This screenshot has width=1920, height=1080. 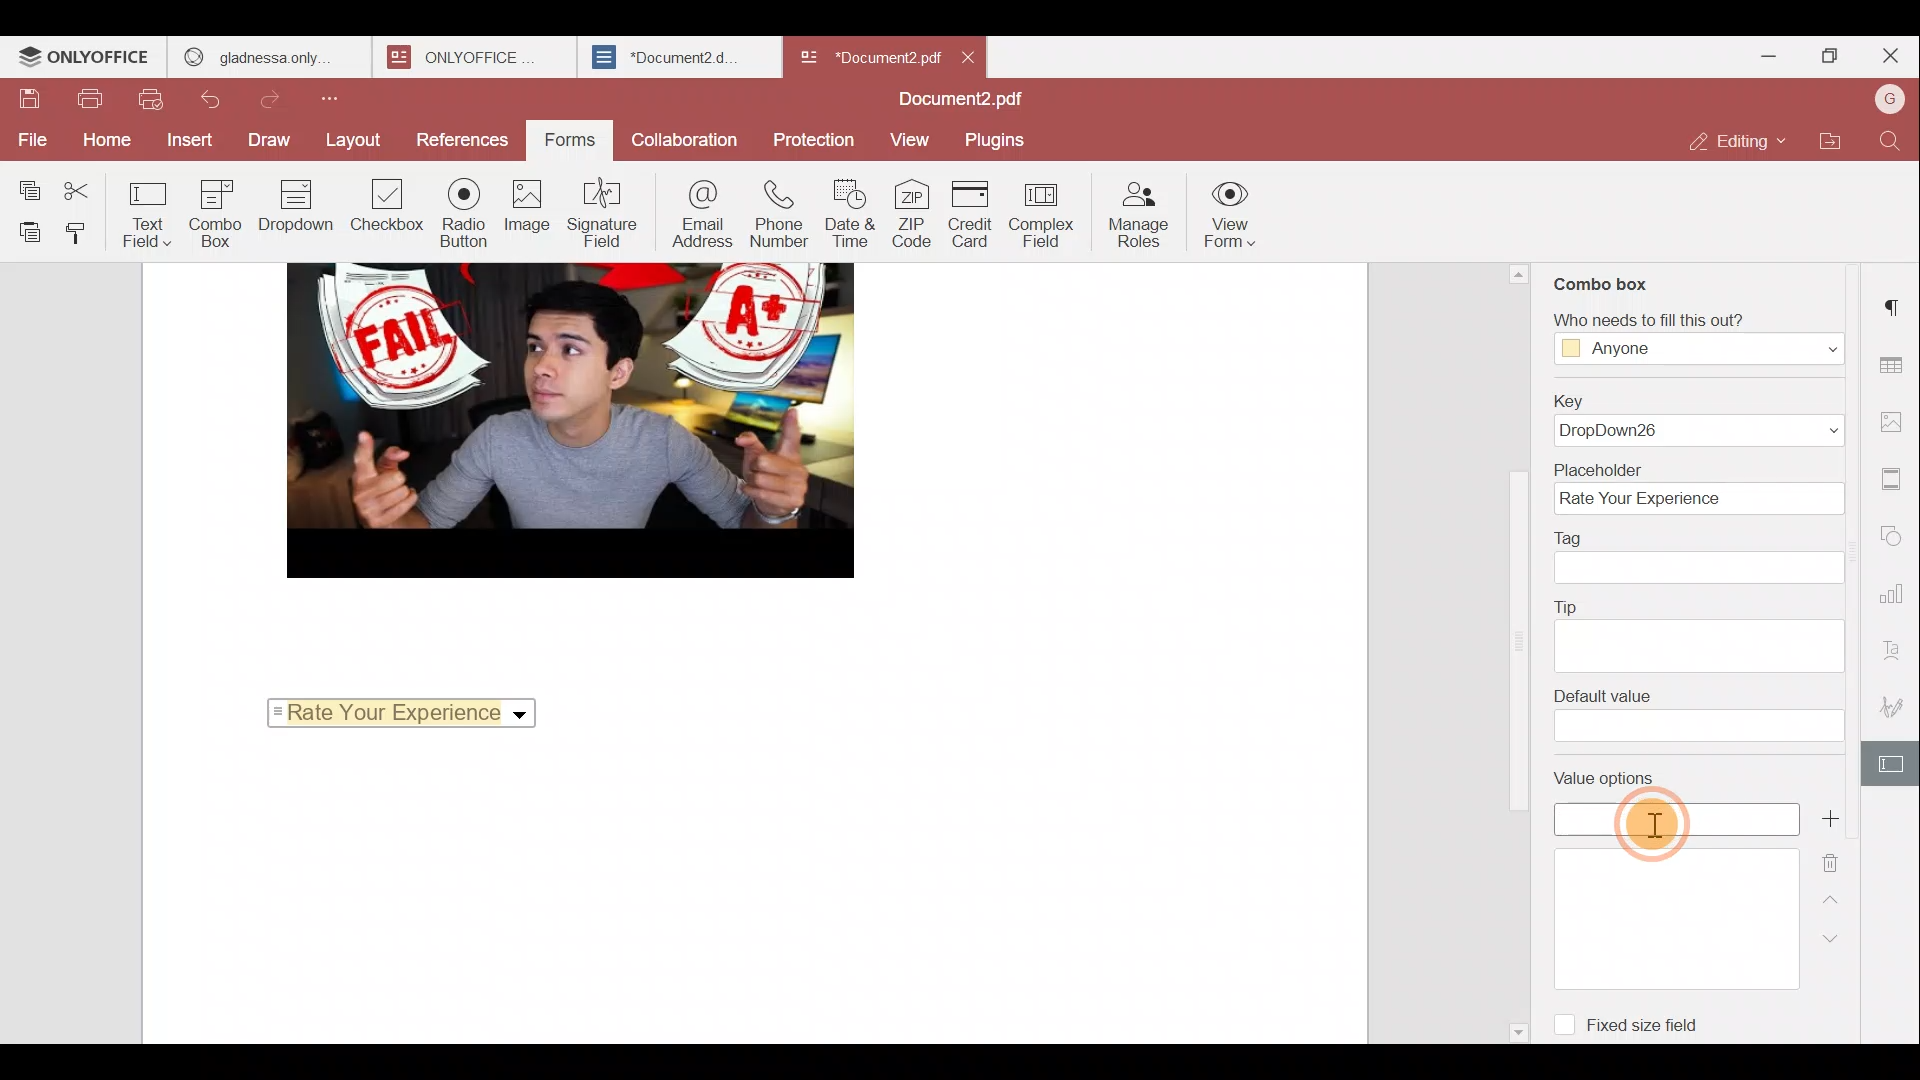 I want to click on gladnessa only., so click(x=258, y=54).